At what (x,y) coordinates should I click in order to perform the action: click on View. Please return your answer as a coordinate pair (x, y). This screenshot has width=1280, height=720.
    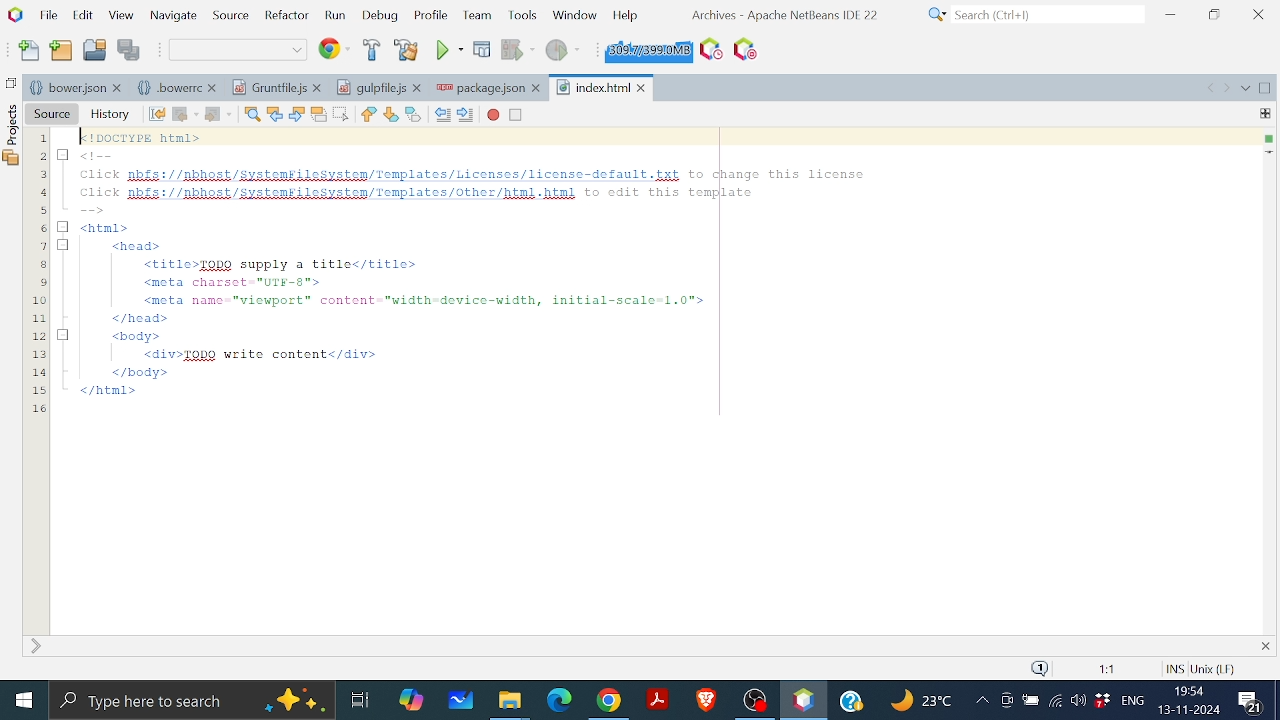
    Looking at the image, I should click on (120, 16).